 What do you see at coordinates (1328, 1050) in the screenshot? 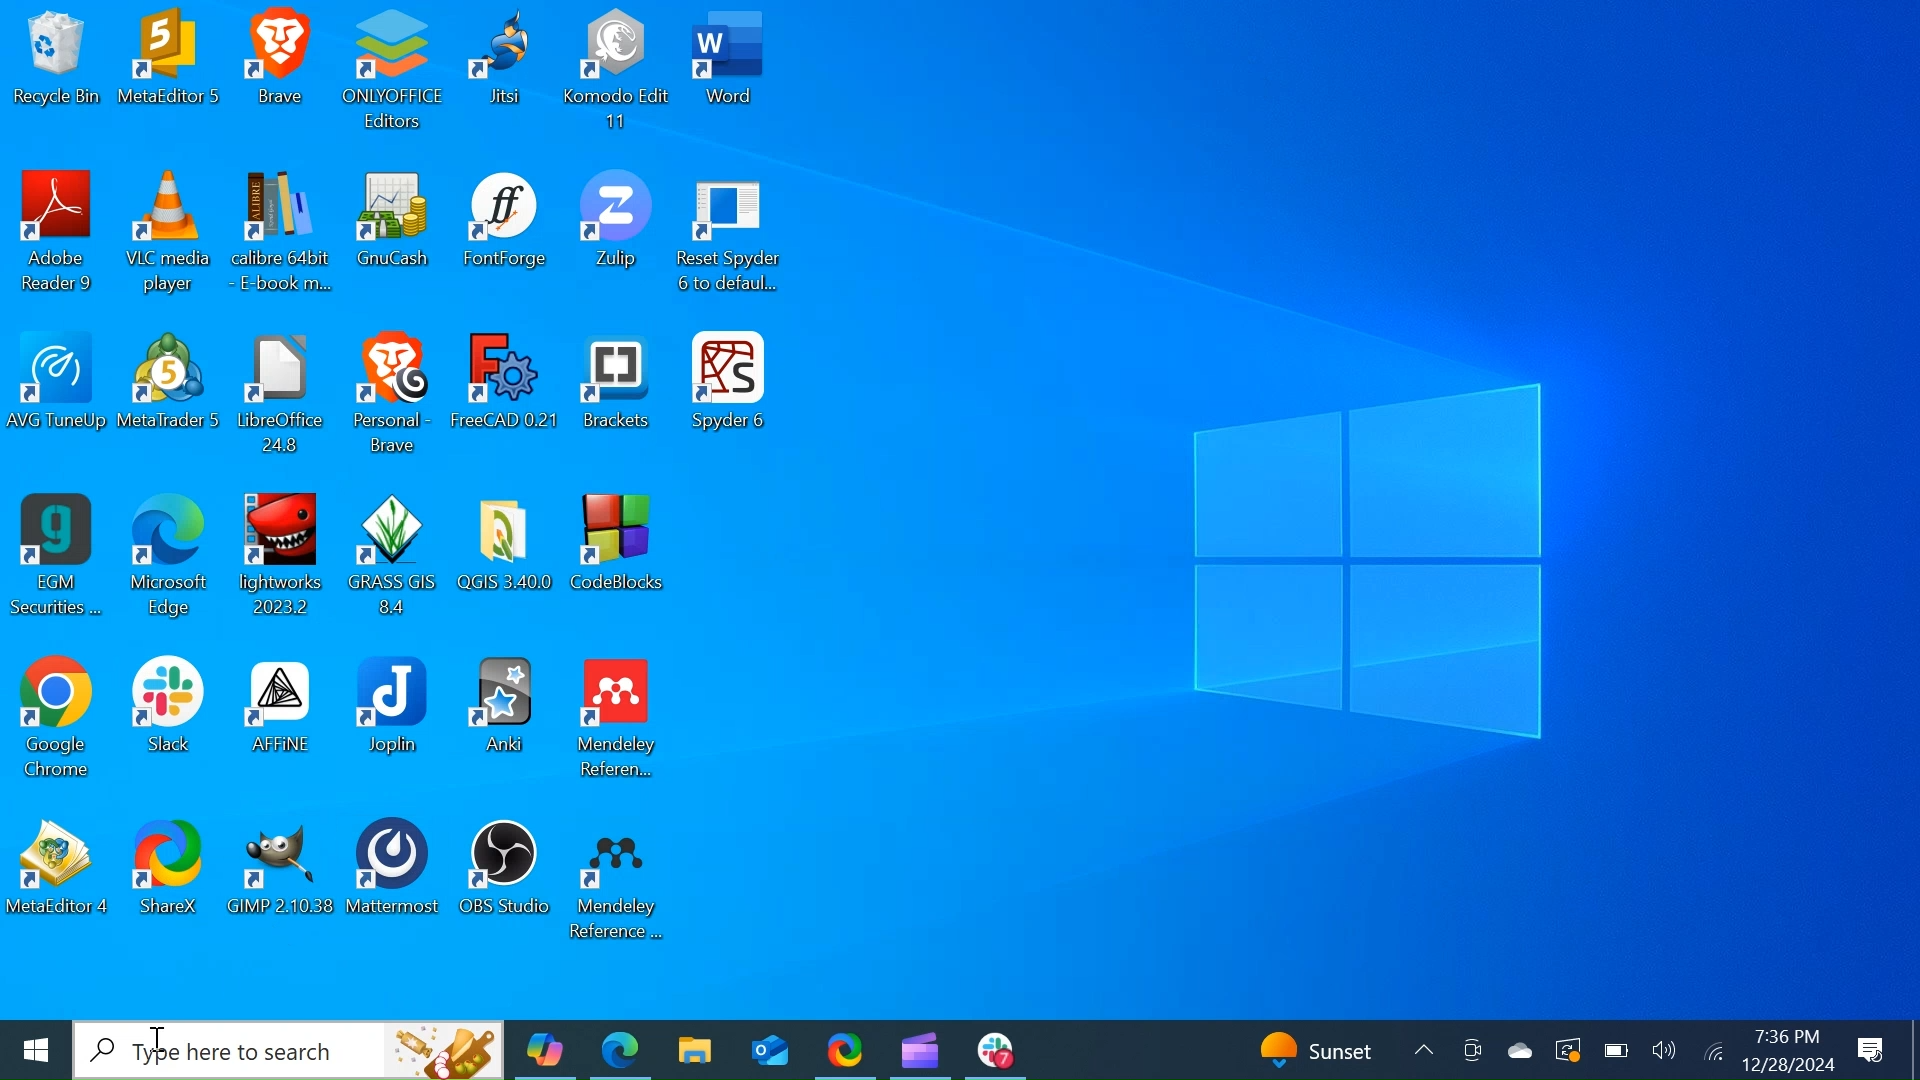
I see `Updates` at bounding box center [1328, 1050].